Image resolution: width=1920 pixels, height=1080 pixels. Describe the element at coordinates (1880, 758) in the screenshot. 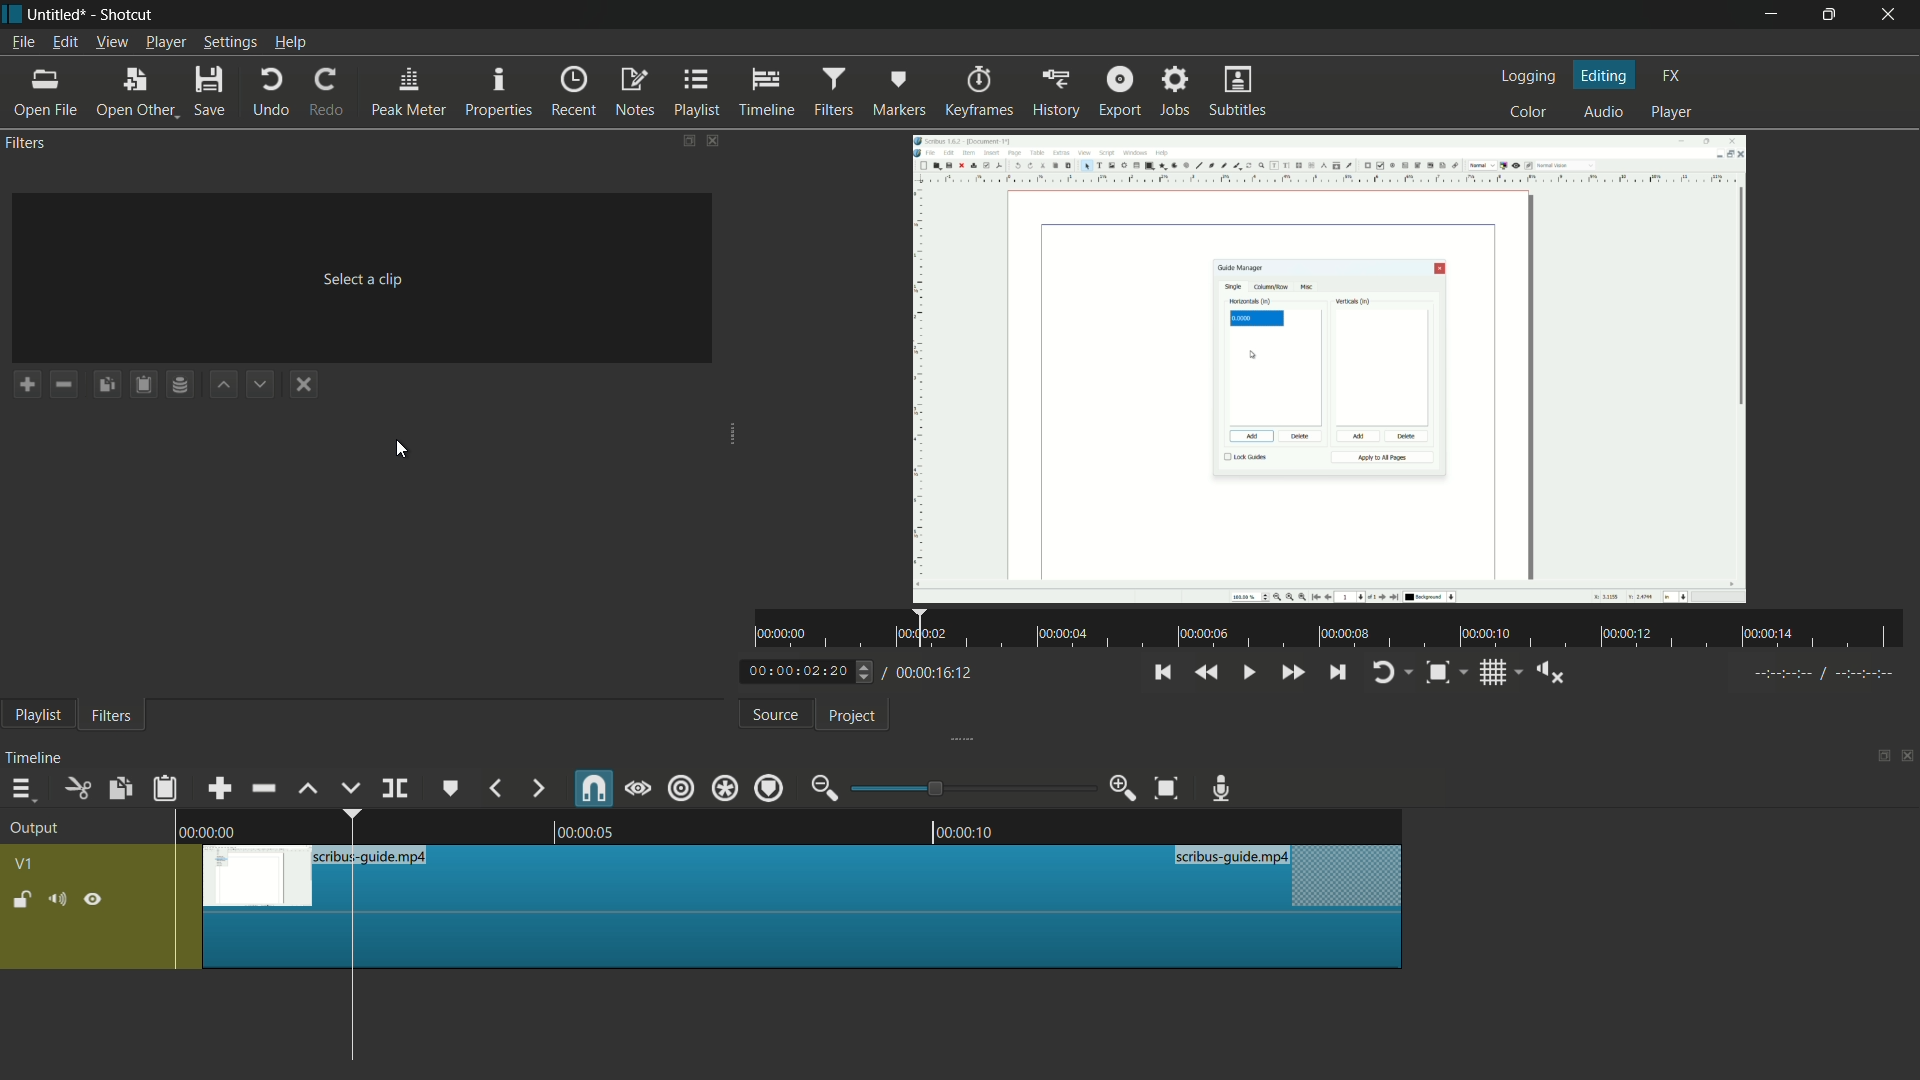

I see `change layout` at that location.